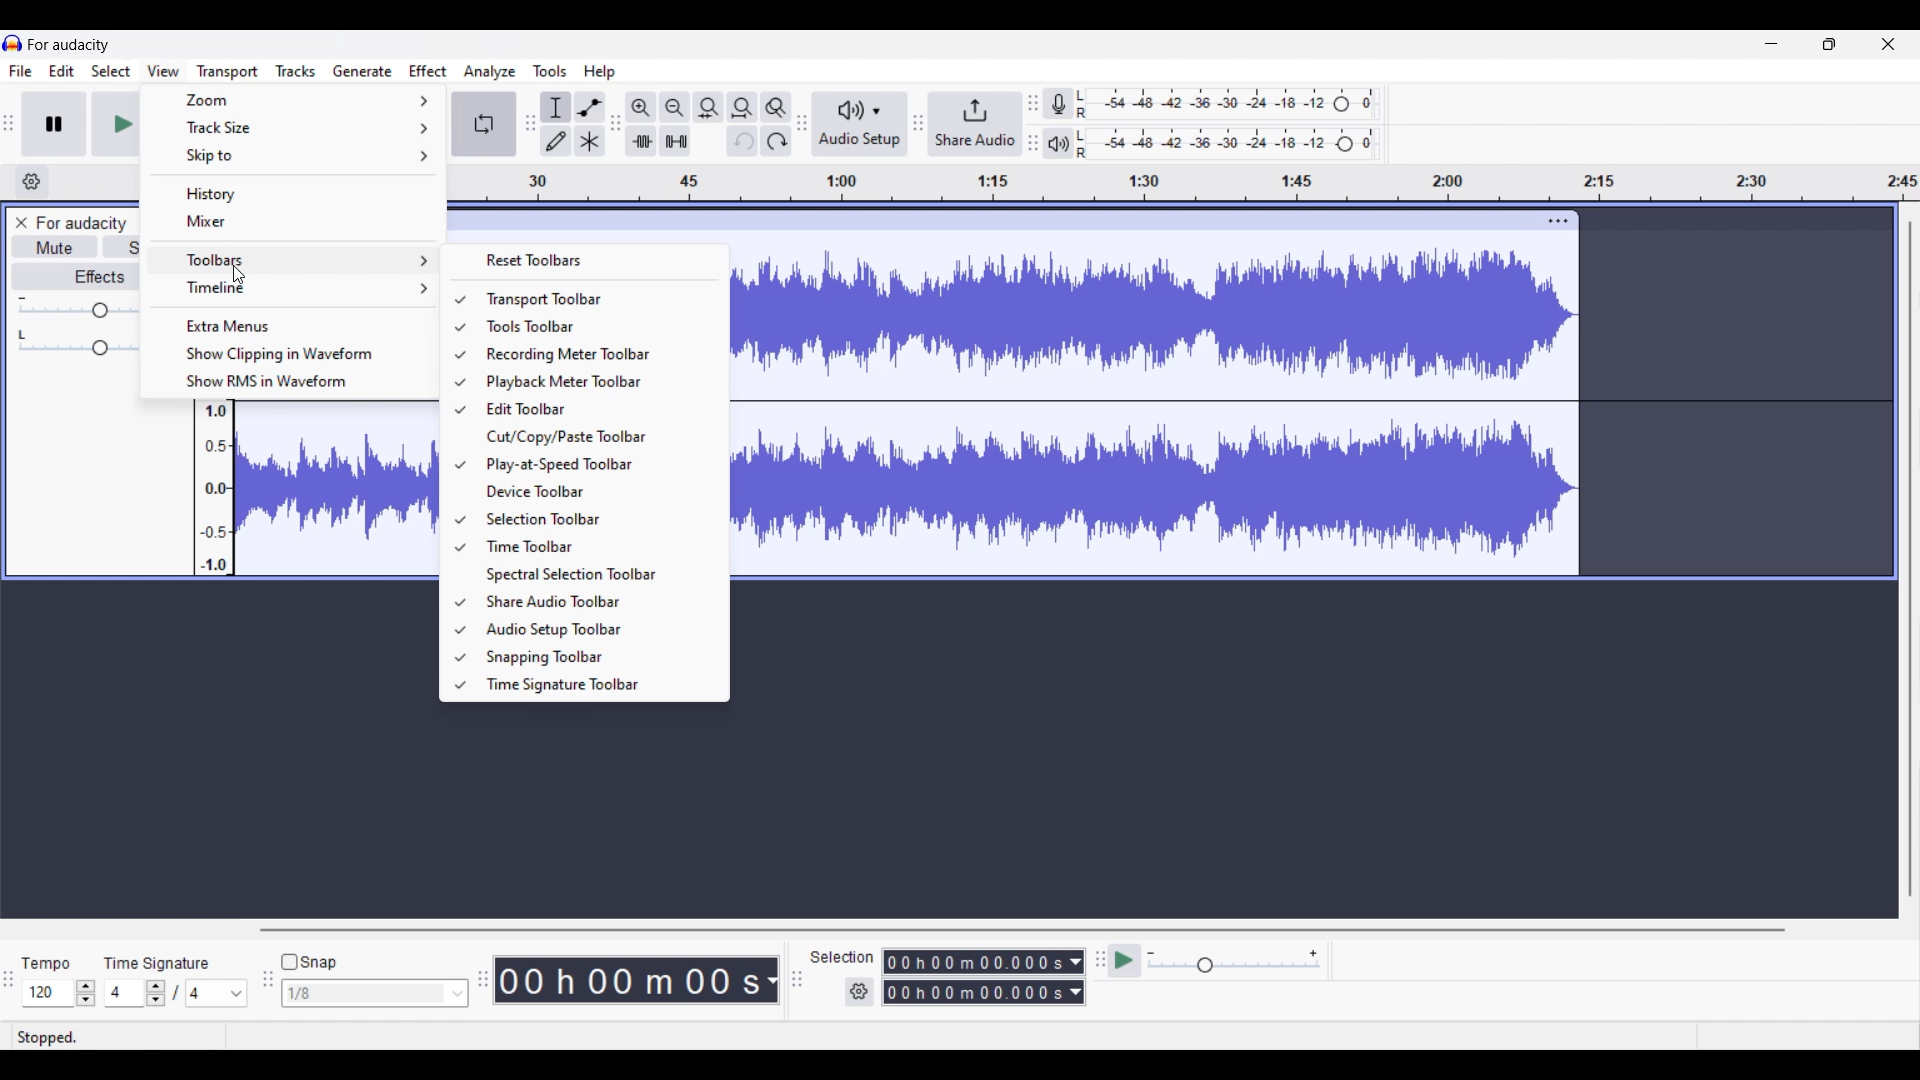 The image size is (1920, 1080). Describe the element at coordinates (239, 275) in the screenshot. I see `Cursor position unchanged` at that location.